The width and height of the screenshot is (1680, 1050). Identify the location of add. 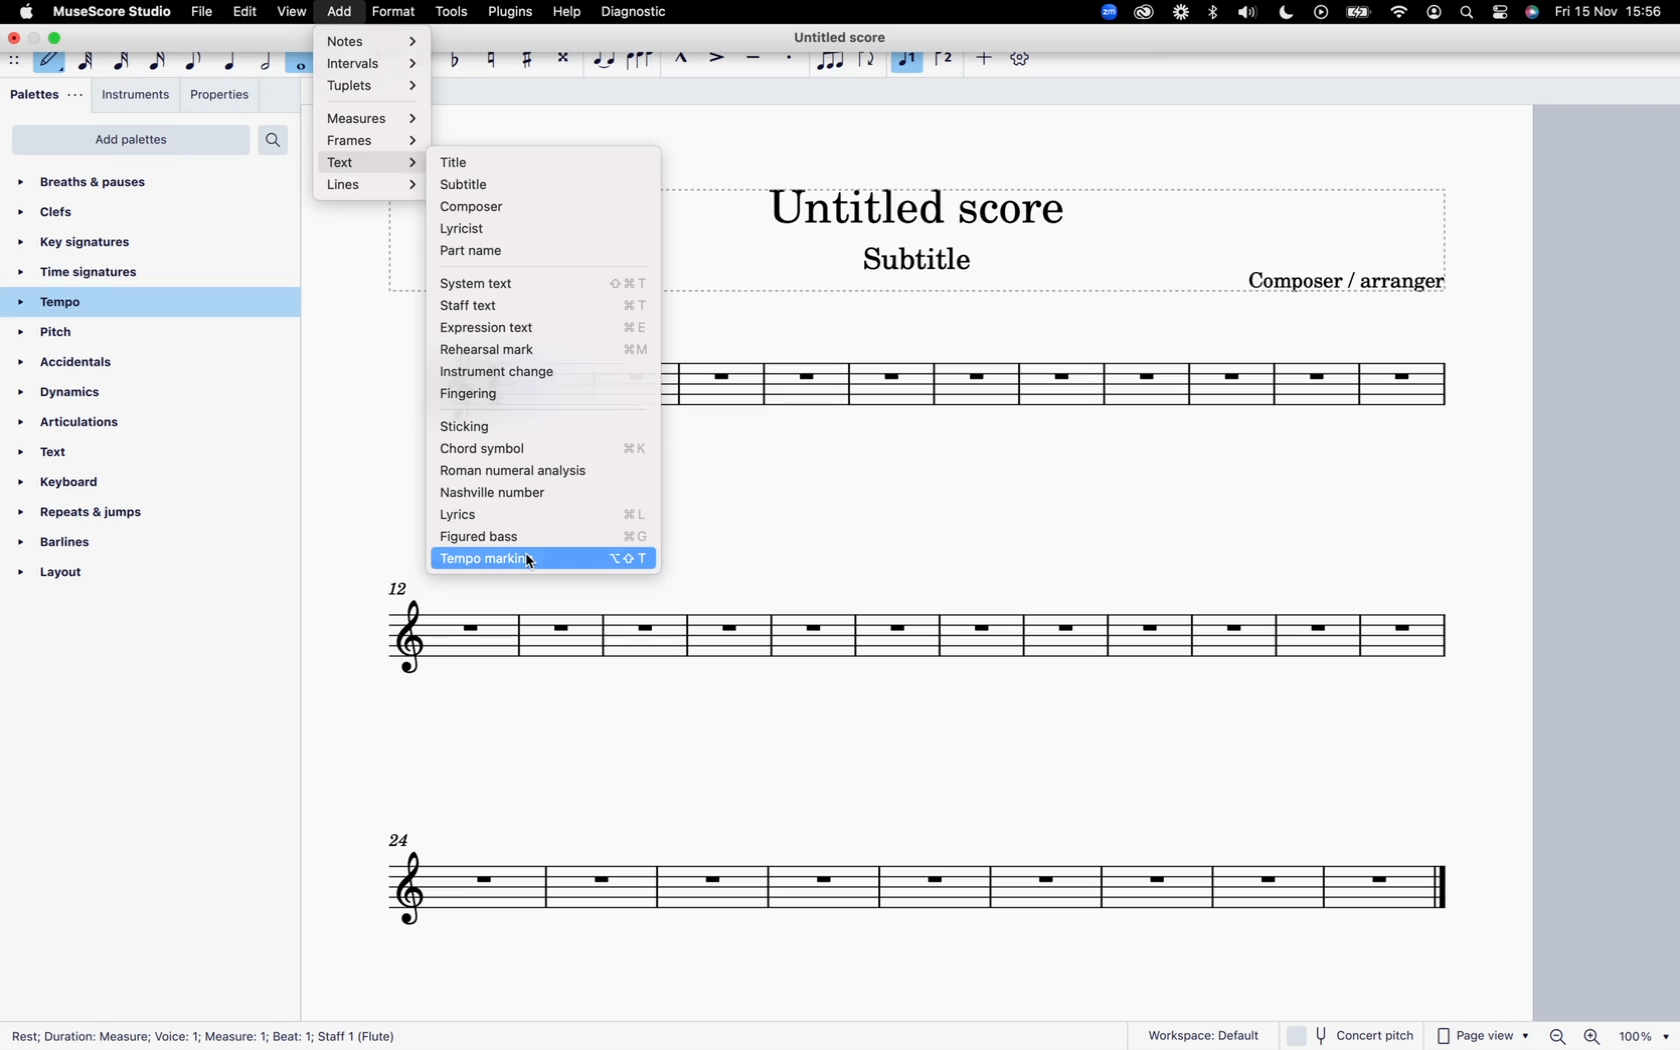
(335, 11).